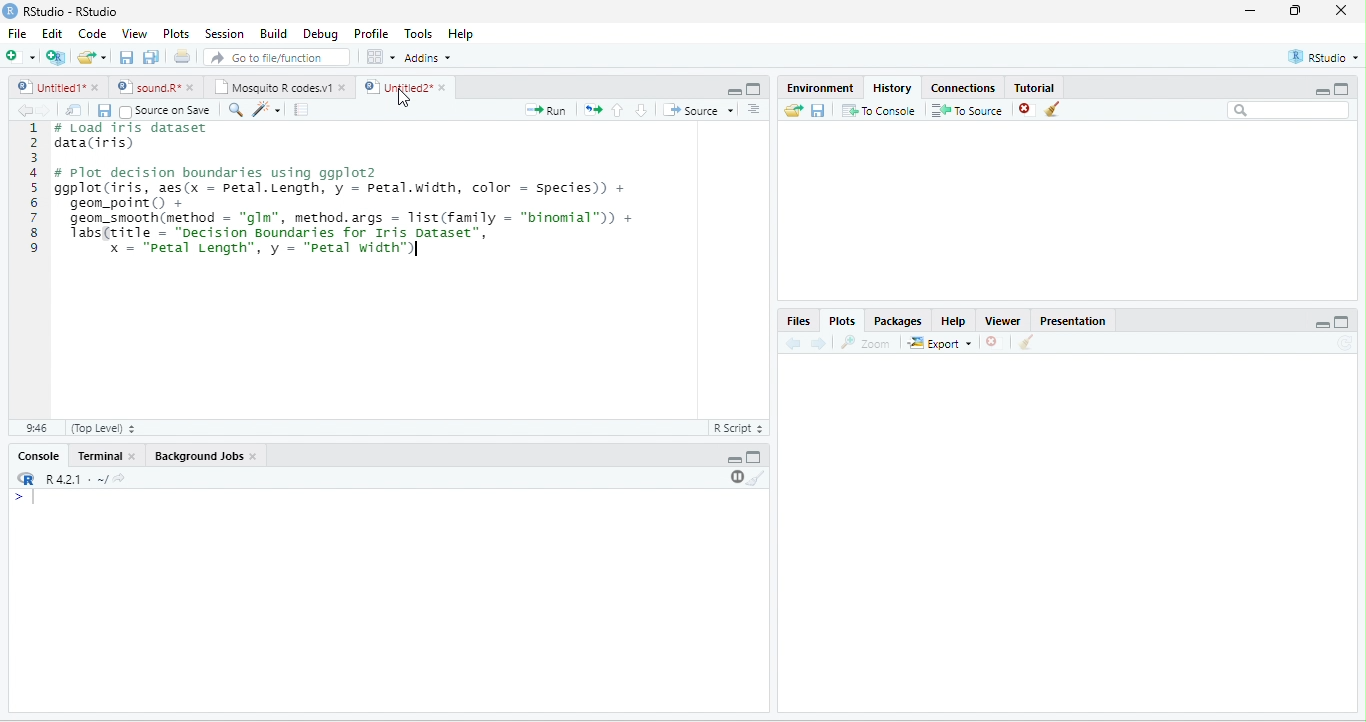 Image resolution: width=1366 pixels, height=722 pixels. Describe the element at coordinates (37, 270) in the screenshot. I see `Line numbering` at that location.